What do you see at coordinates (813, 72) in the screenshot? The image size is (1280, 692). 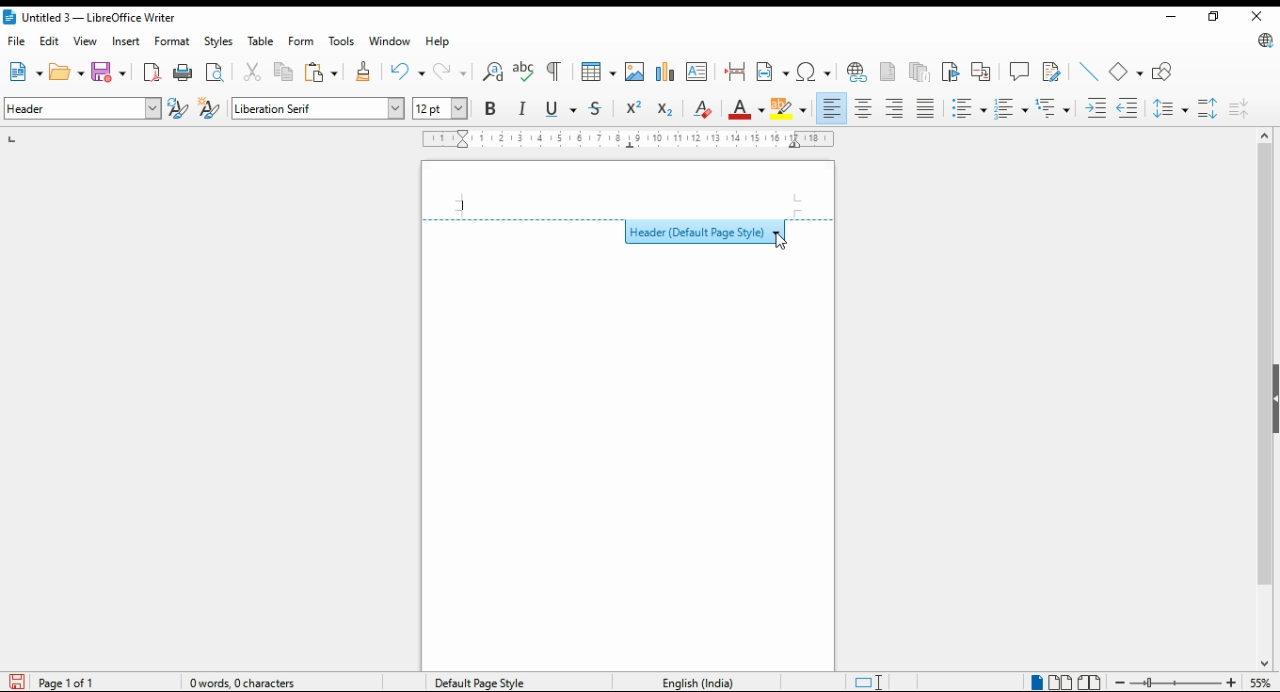 I see `insert special character` at bounding box center [813, 72].